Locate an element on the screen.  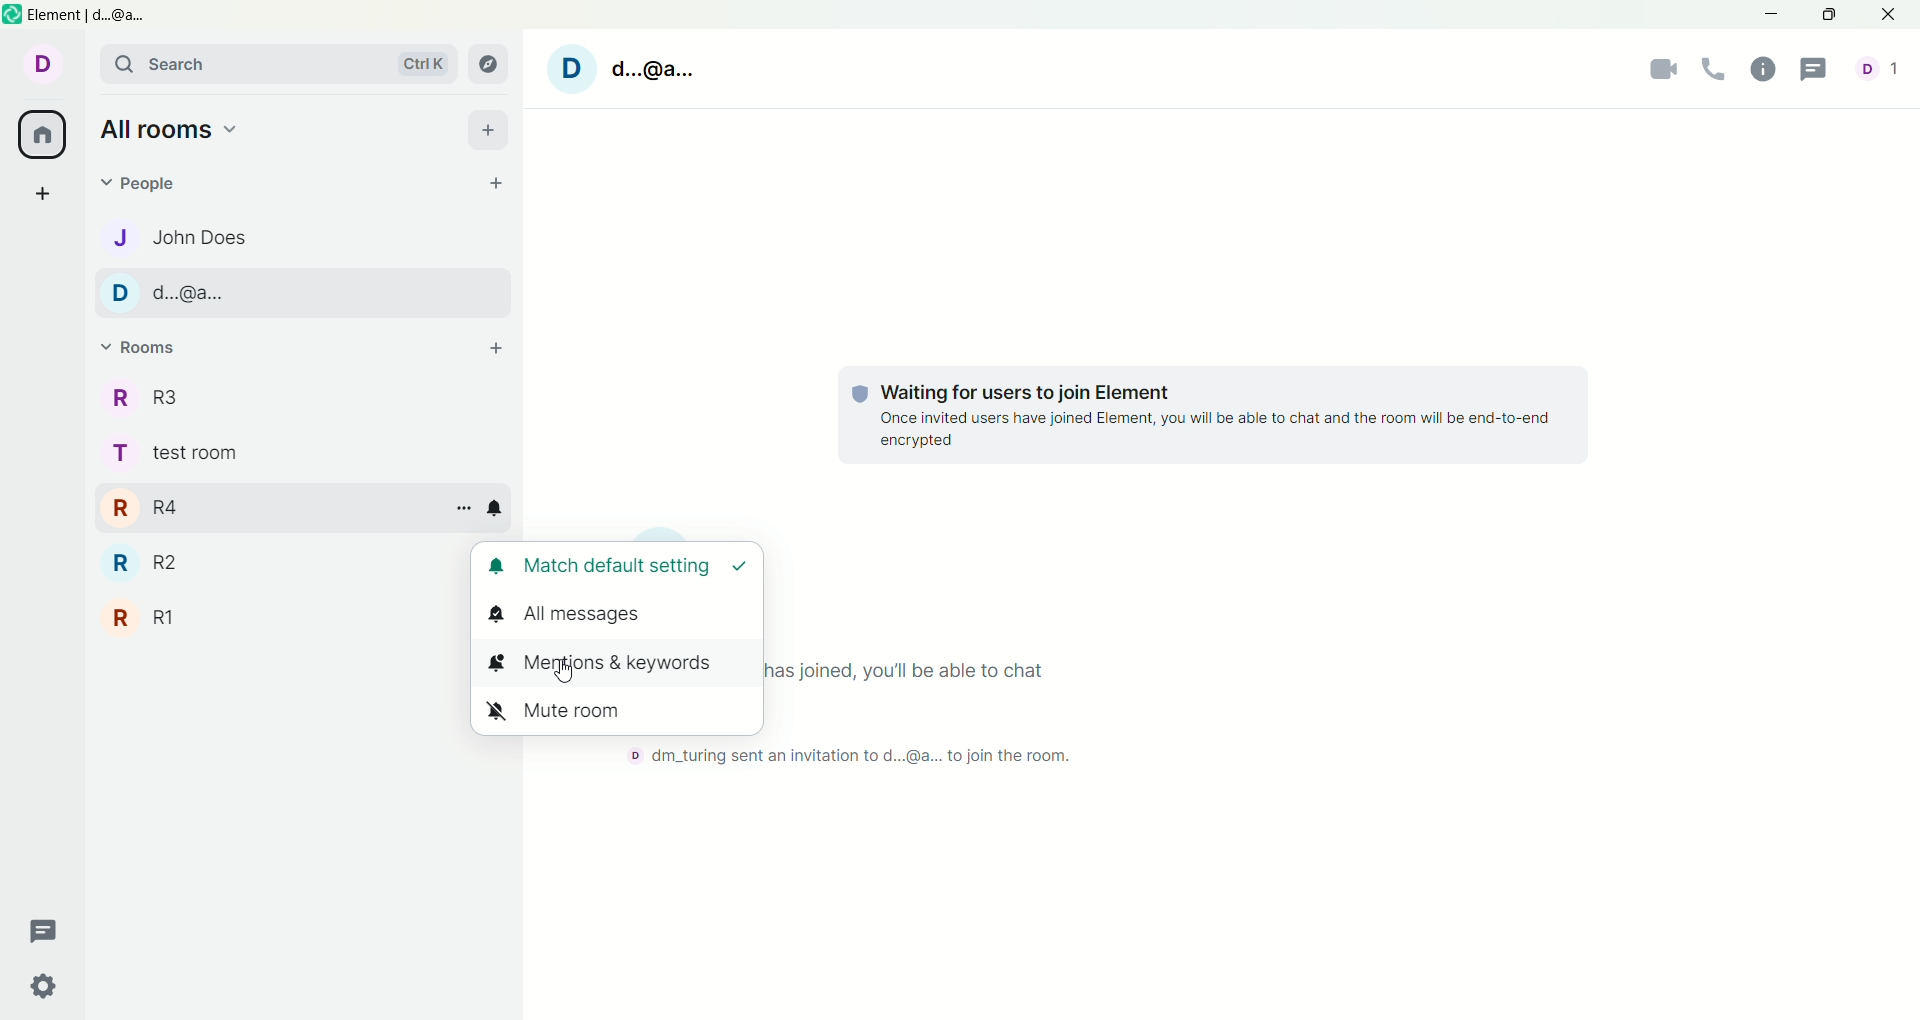
Number of people is located at coordinates (1885, 68).